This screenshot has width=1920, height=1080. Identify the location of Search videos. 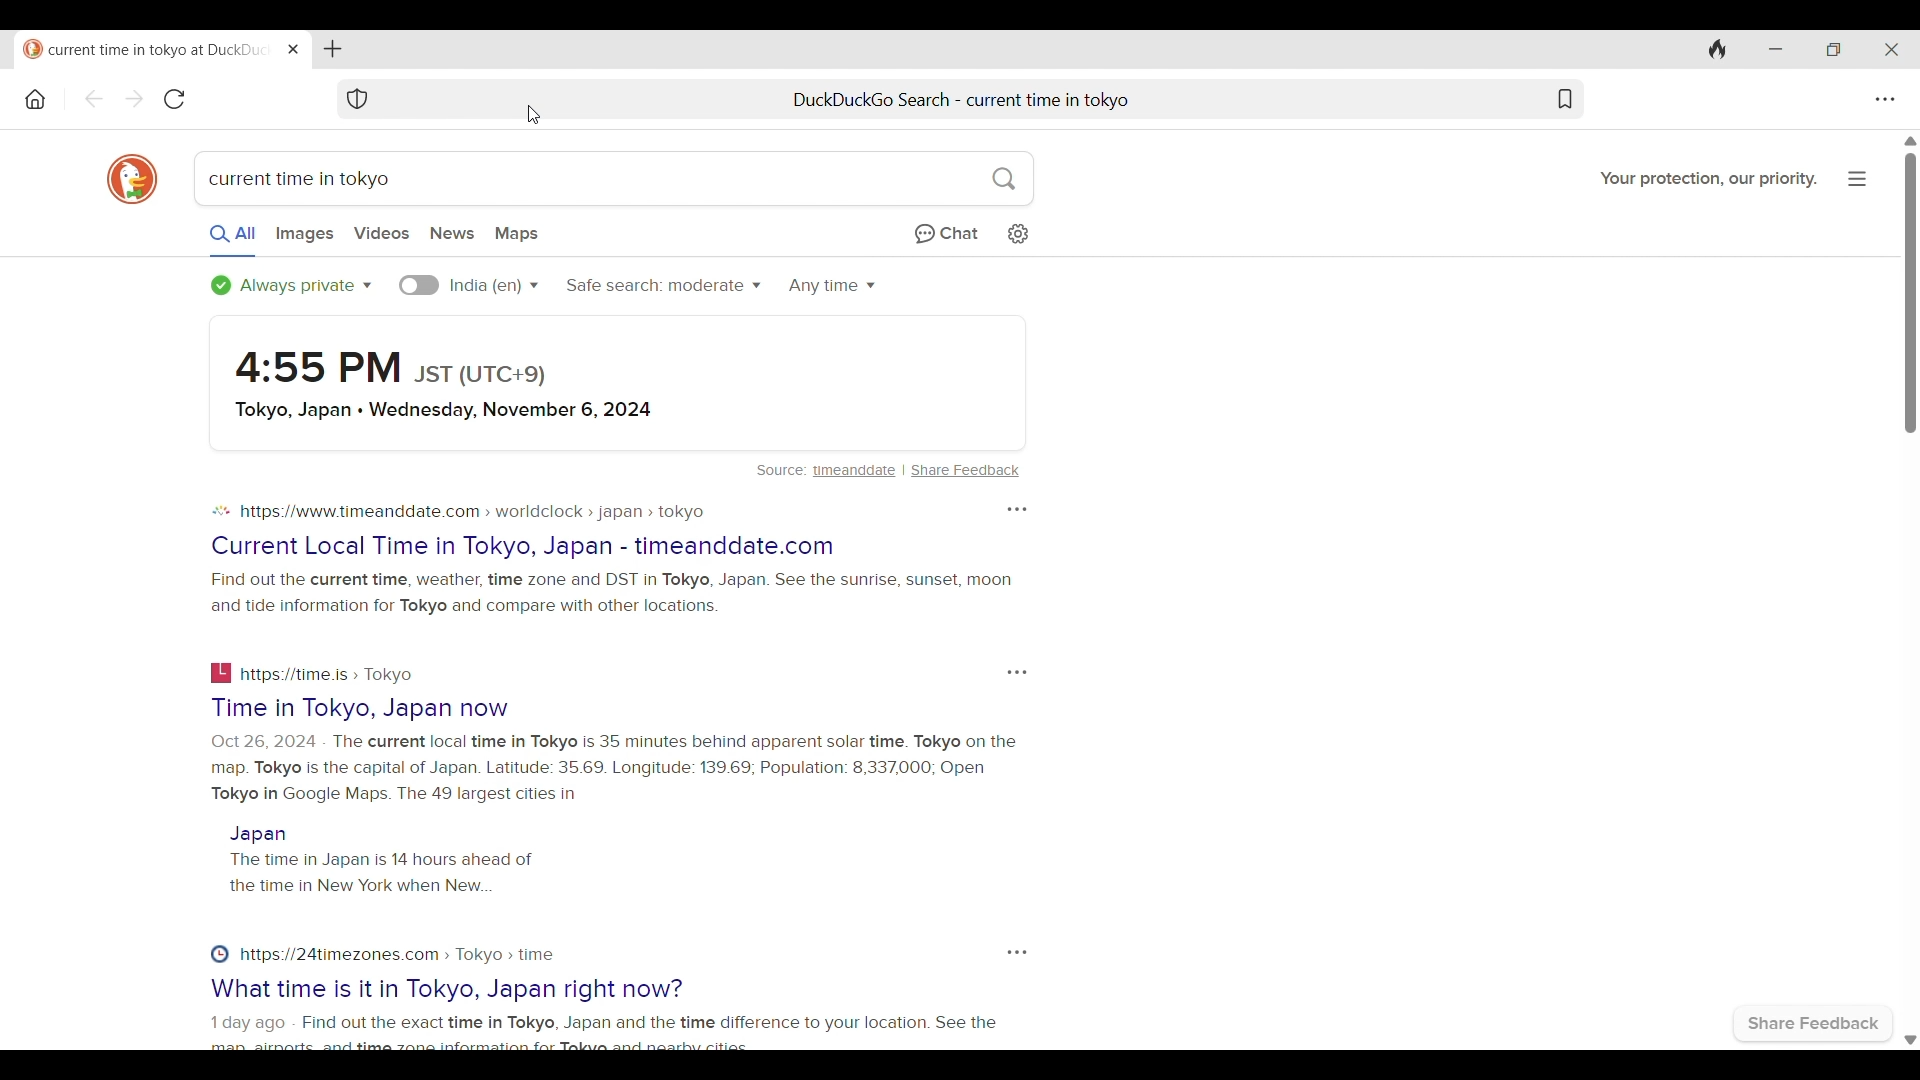
(381, 233).